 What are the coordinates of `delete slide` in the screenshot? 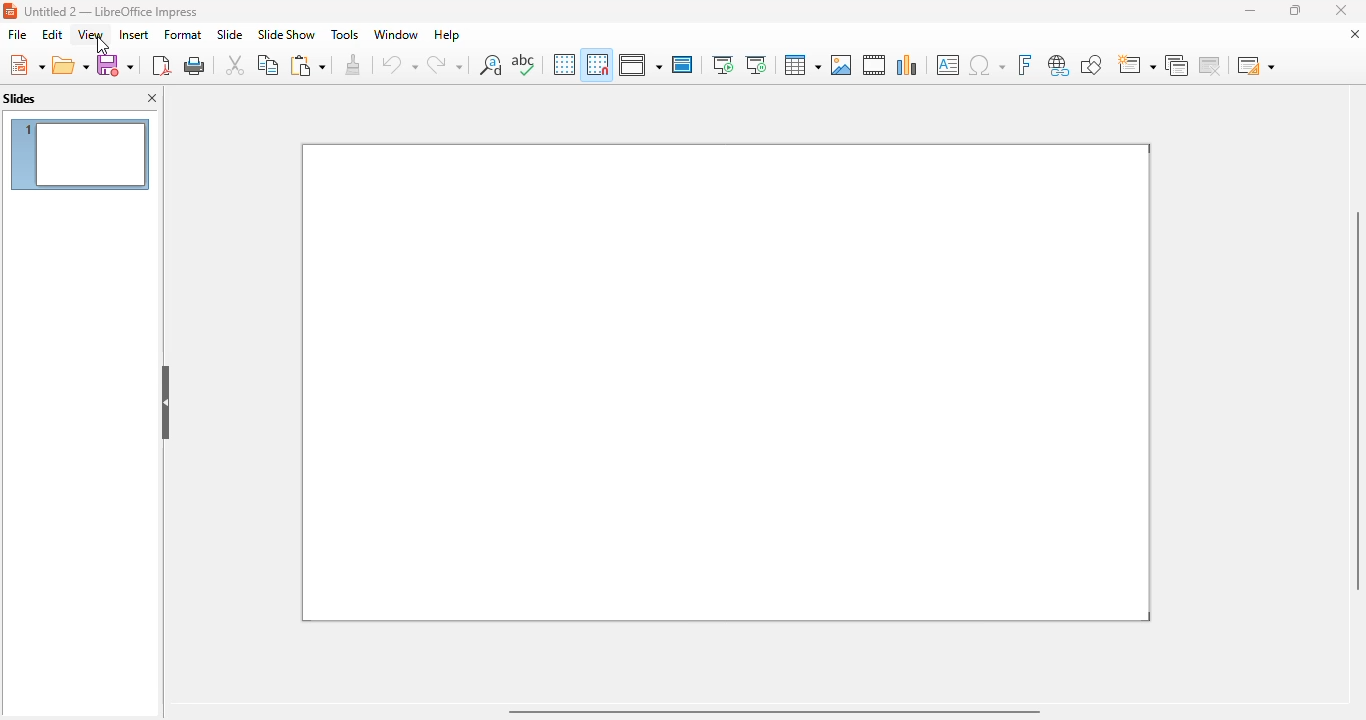 It's located at (1209, 64).